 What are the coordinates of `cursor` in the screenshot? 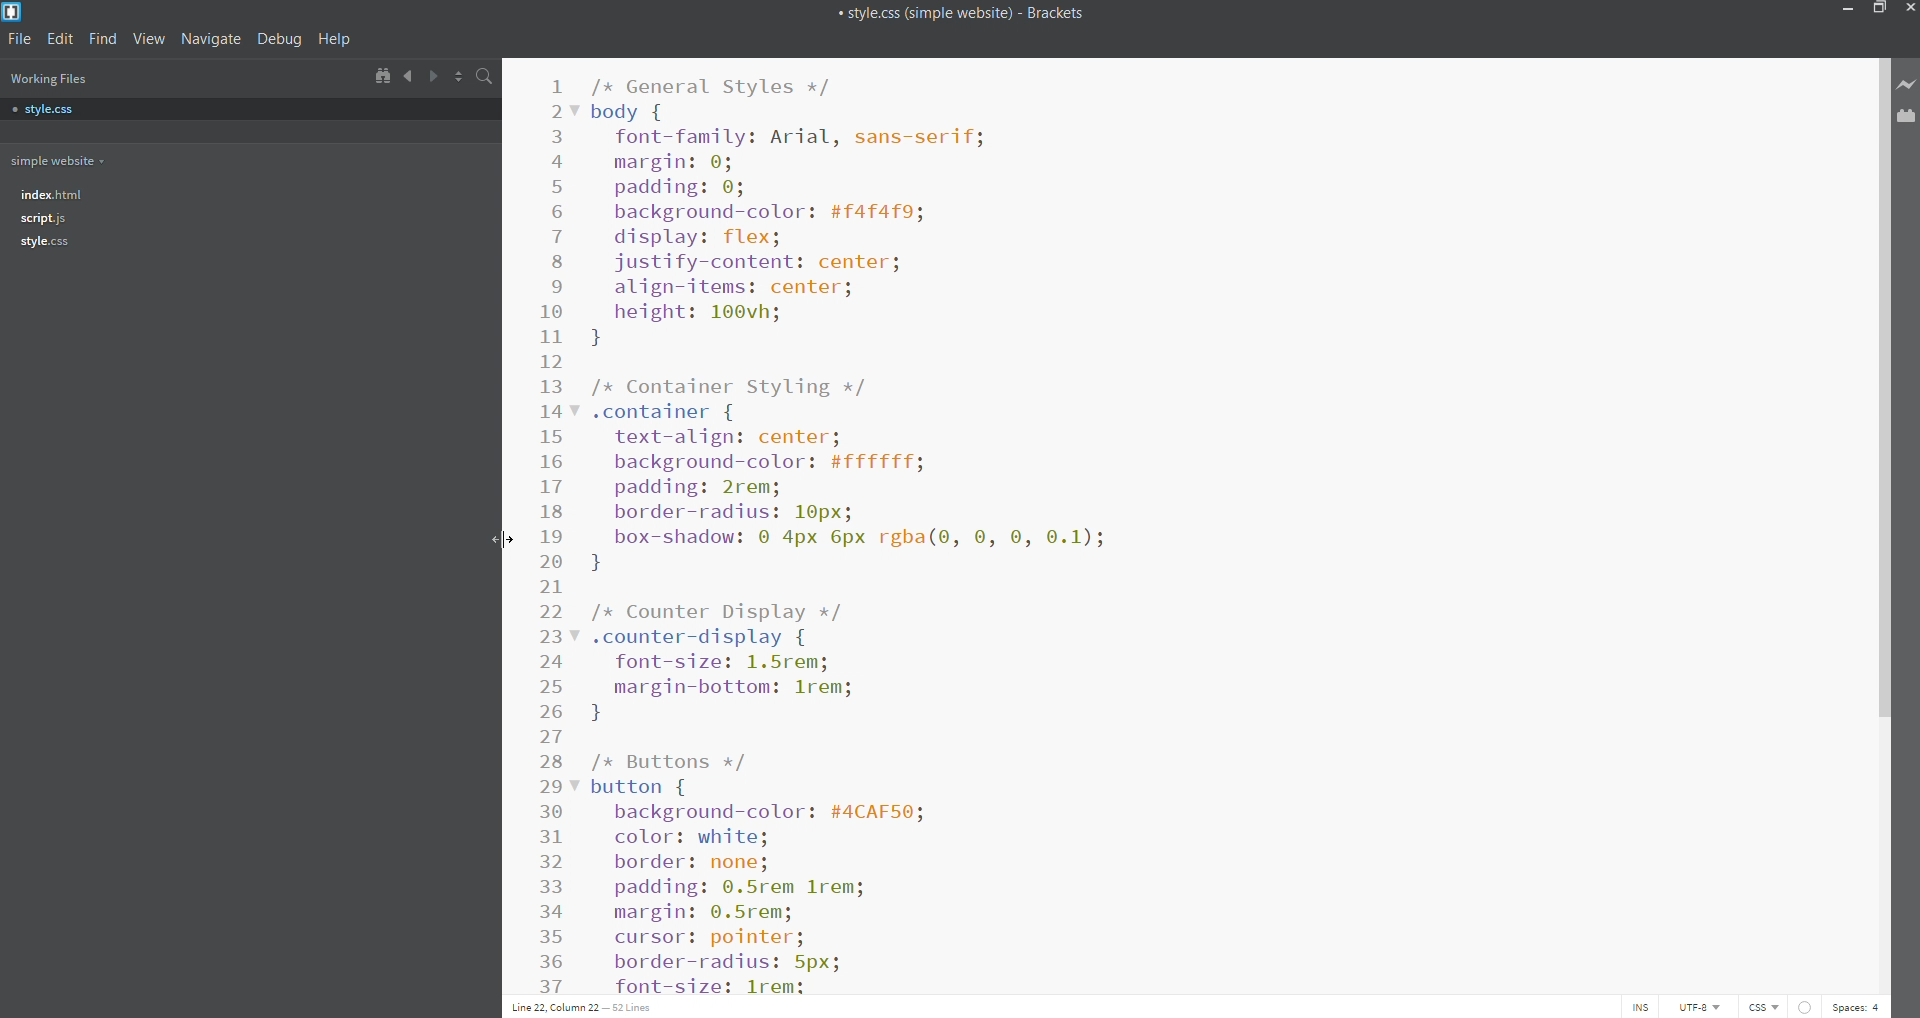 It's located at (498, 542).